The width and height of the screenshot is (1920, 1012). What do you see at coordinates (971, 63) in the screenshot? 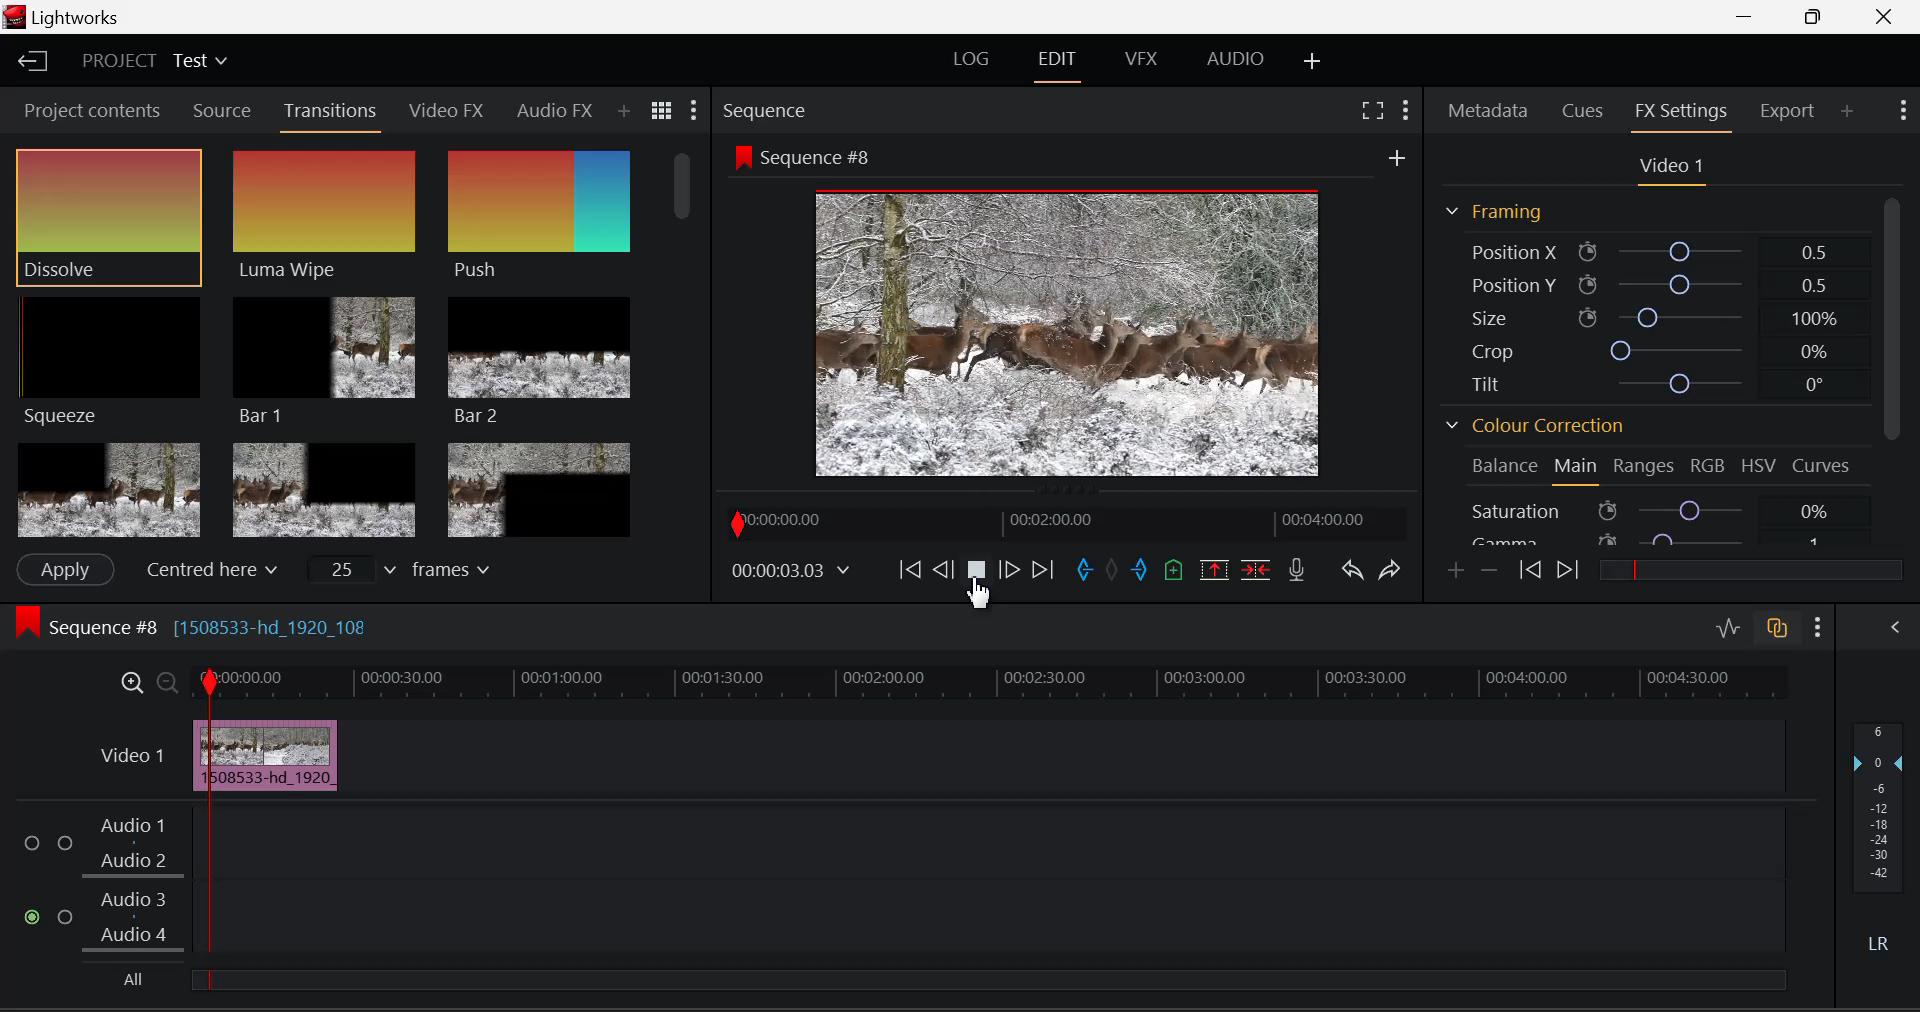
I see `LOG Layout` at bounding box center [971, 63].